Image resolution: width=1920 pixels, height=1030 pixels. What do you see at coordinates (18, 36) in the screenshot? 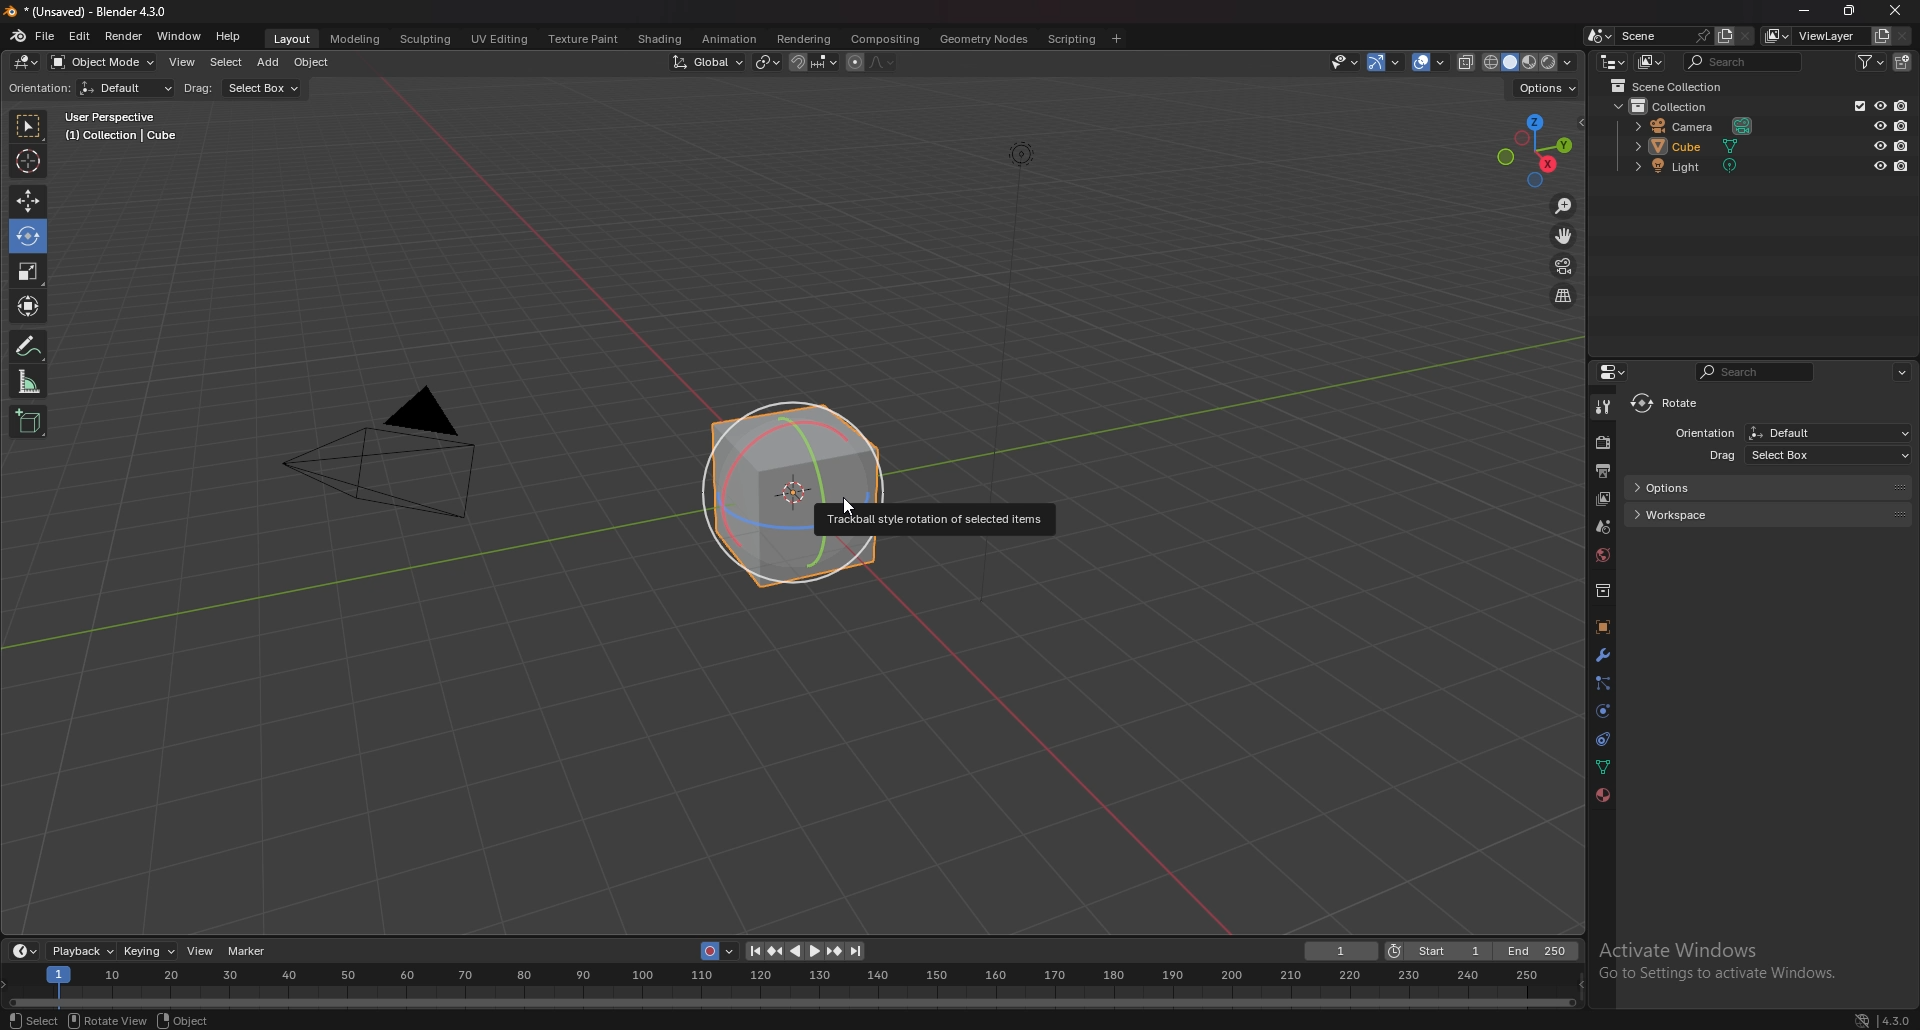
I see `blender` at bounding box center [18, 36].